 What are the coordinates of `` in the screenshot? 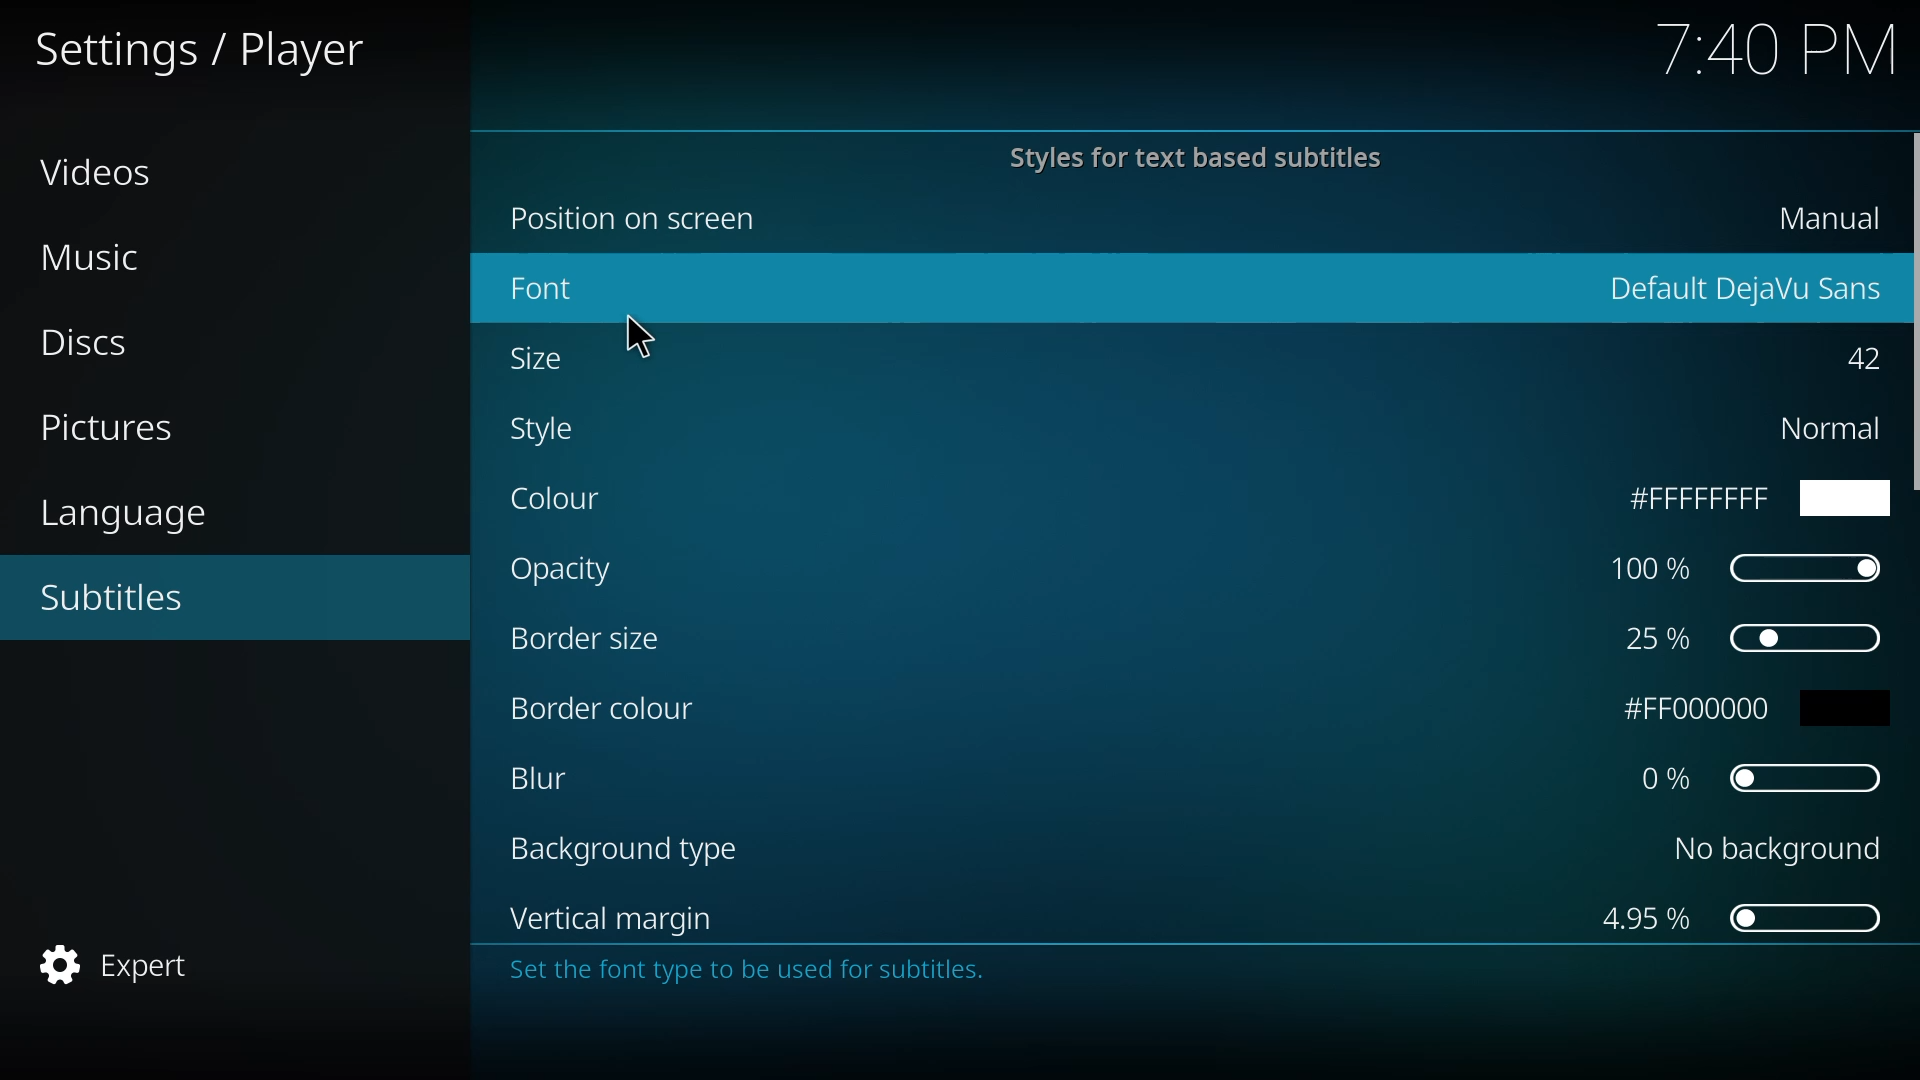 It's located at (204, 52).